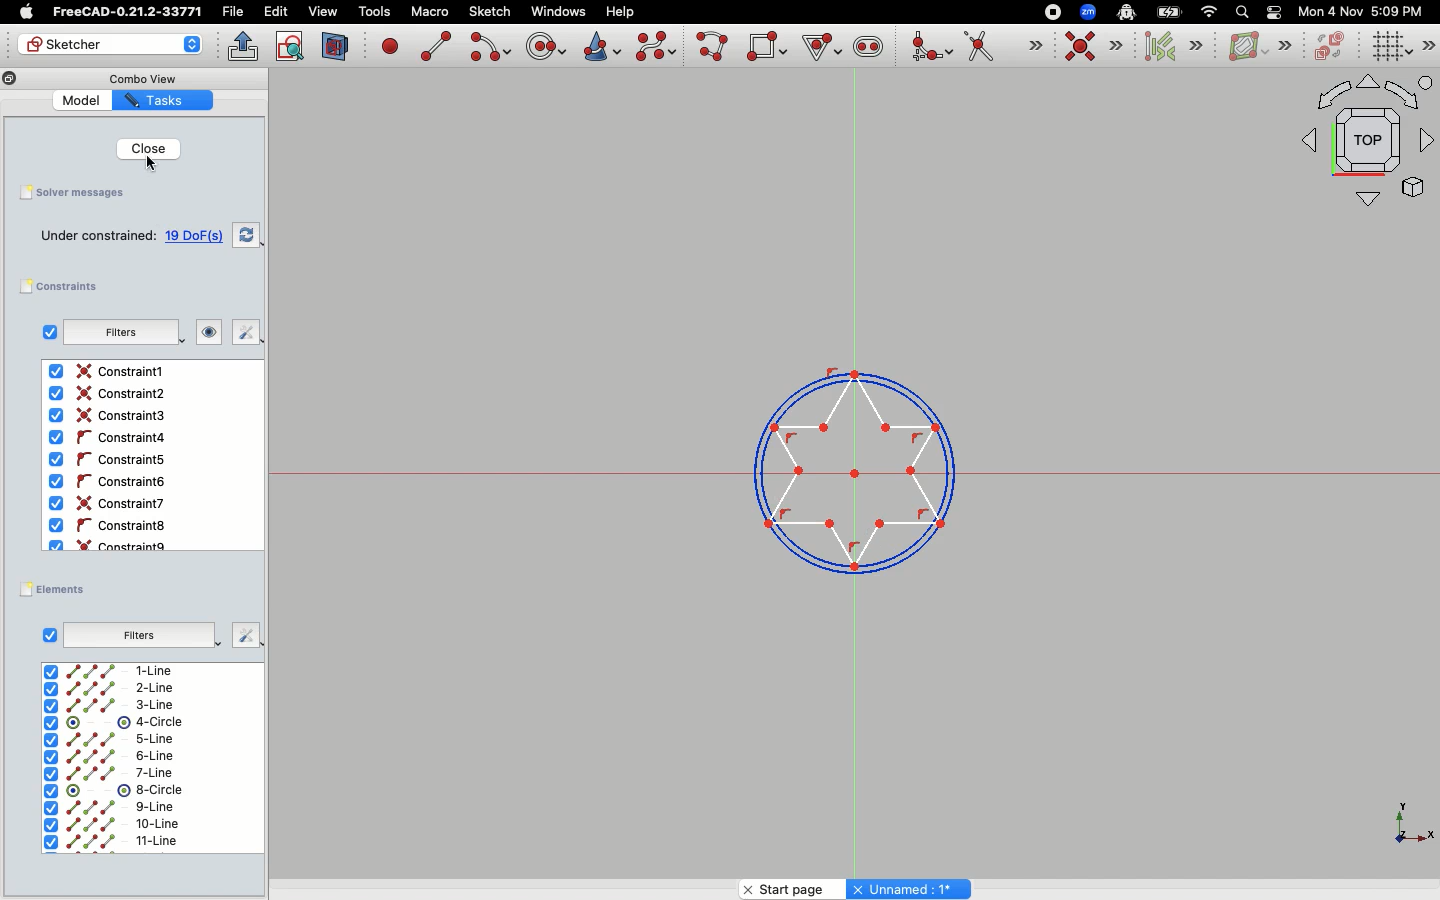 This screenshot has width=1440, height=900. What do you see at coordinates (336, 46) in the screenshot?
I see `View section` at bounding box center [336, 46].